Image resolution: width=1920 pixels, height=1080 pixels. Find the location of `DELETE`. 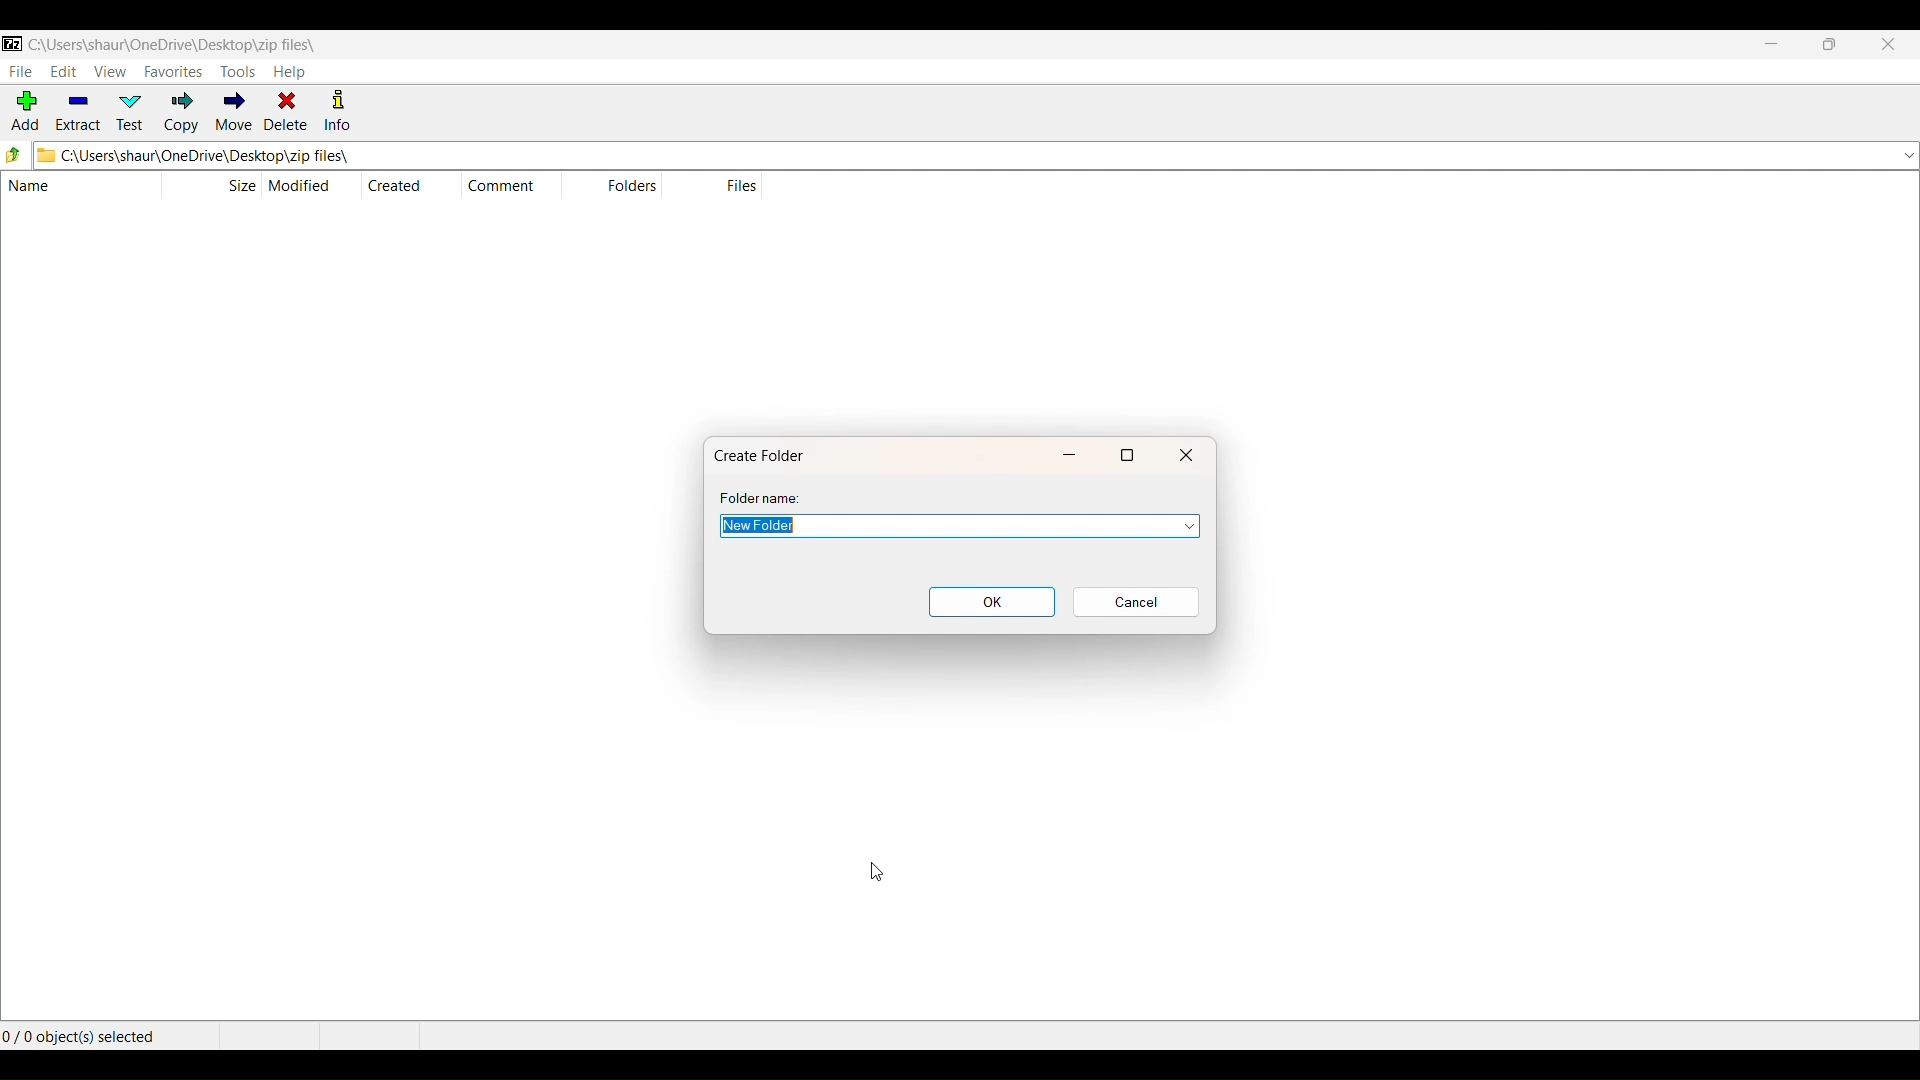

DELETE is located at coordinates (286, 112).